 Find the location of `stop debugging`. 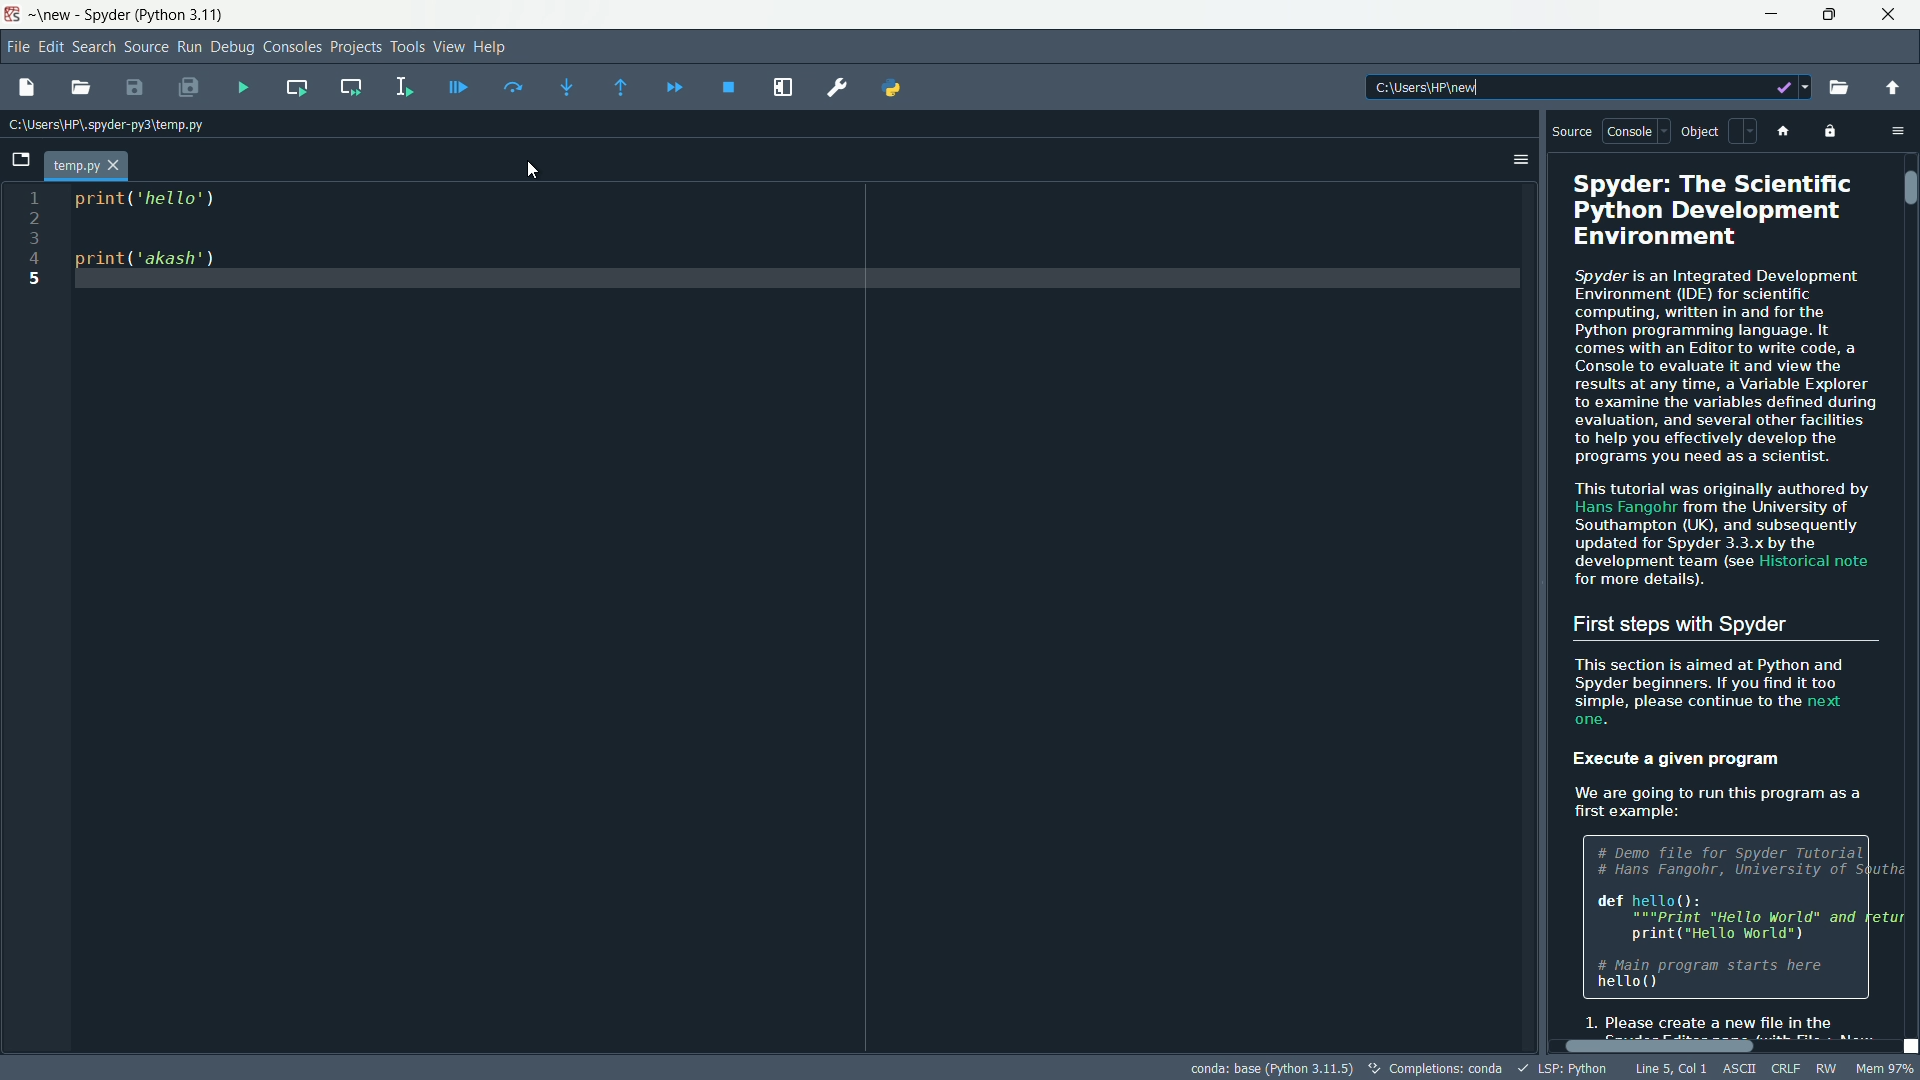

stop debugging is located at coordinates (729, 86).